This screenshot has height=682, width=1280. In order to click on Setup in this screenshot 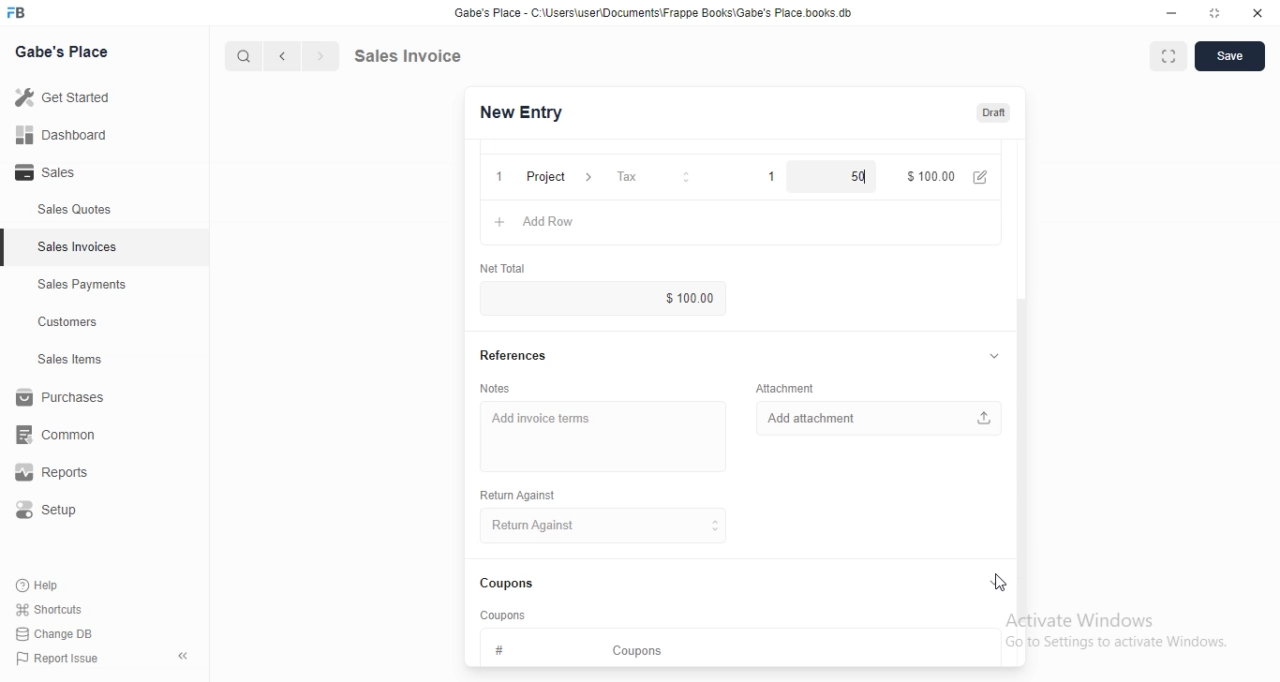, I will do `click(57, 513)`.